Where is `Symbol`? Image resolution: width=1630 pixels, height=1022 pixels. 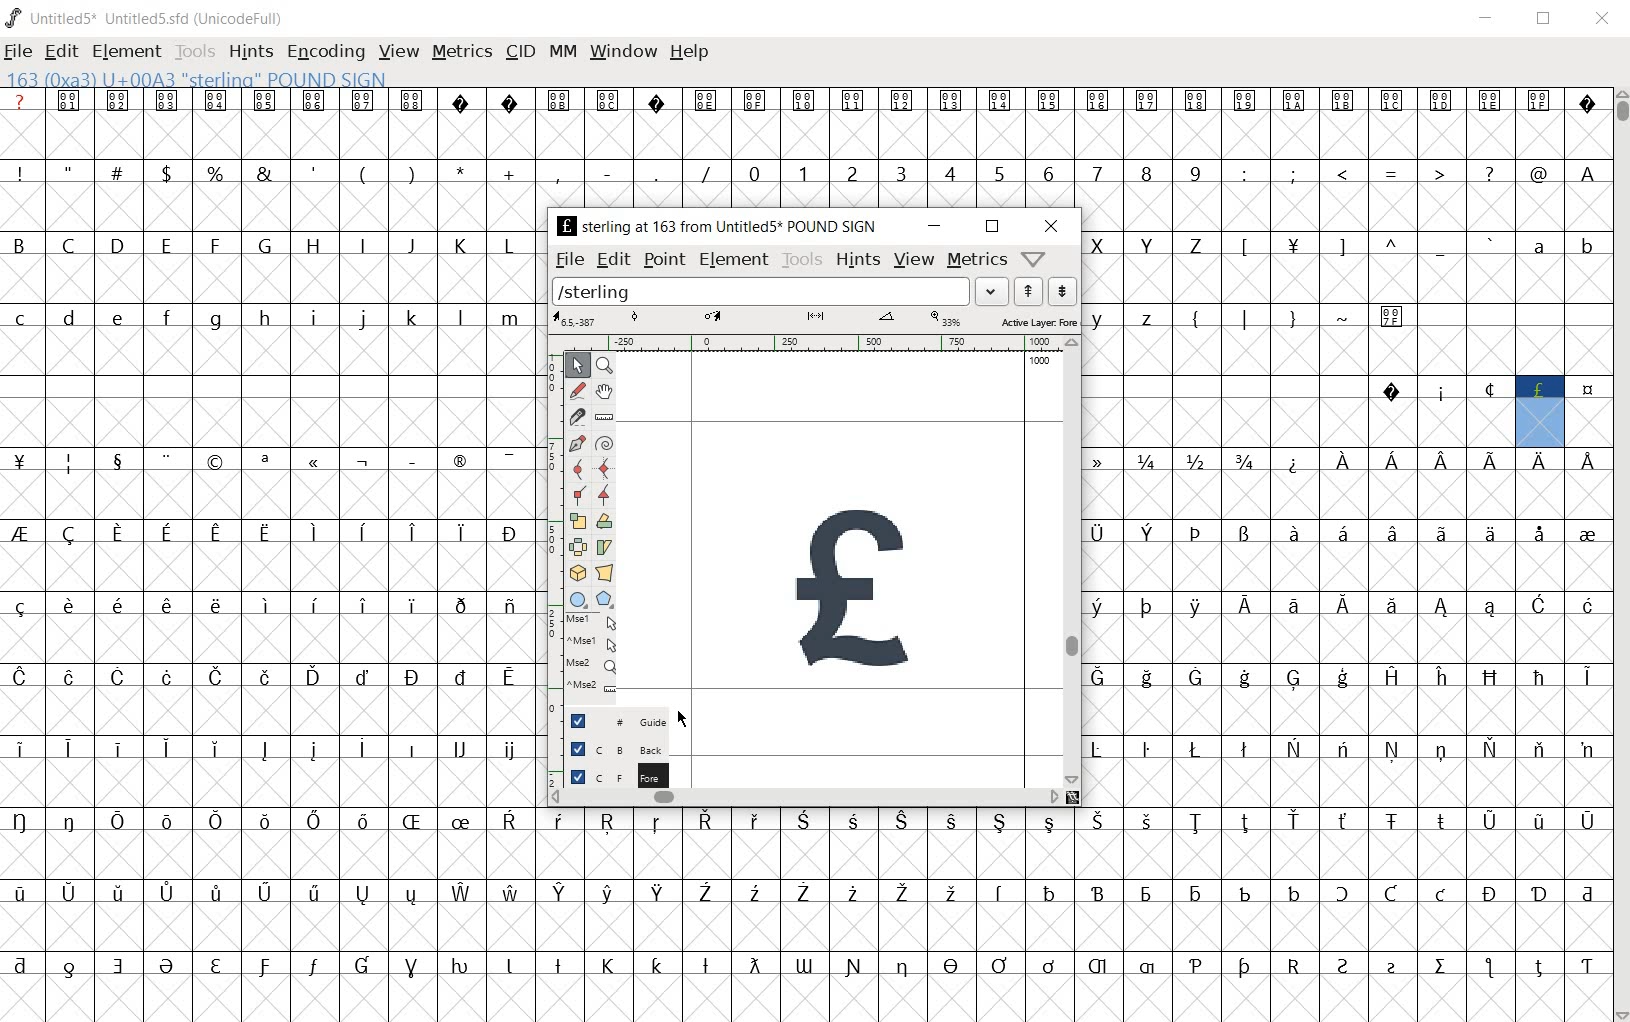 Symbol is located at coordinates (753, 893).